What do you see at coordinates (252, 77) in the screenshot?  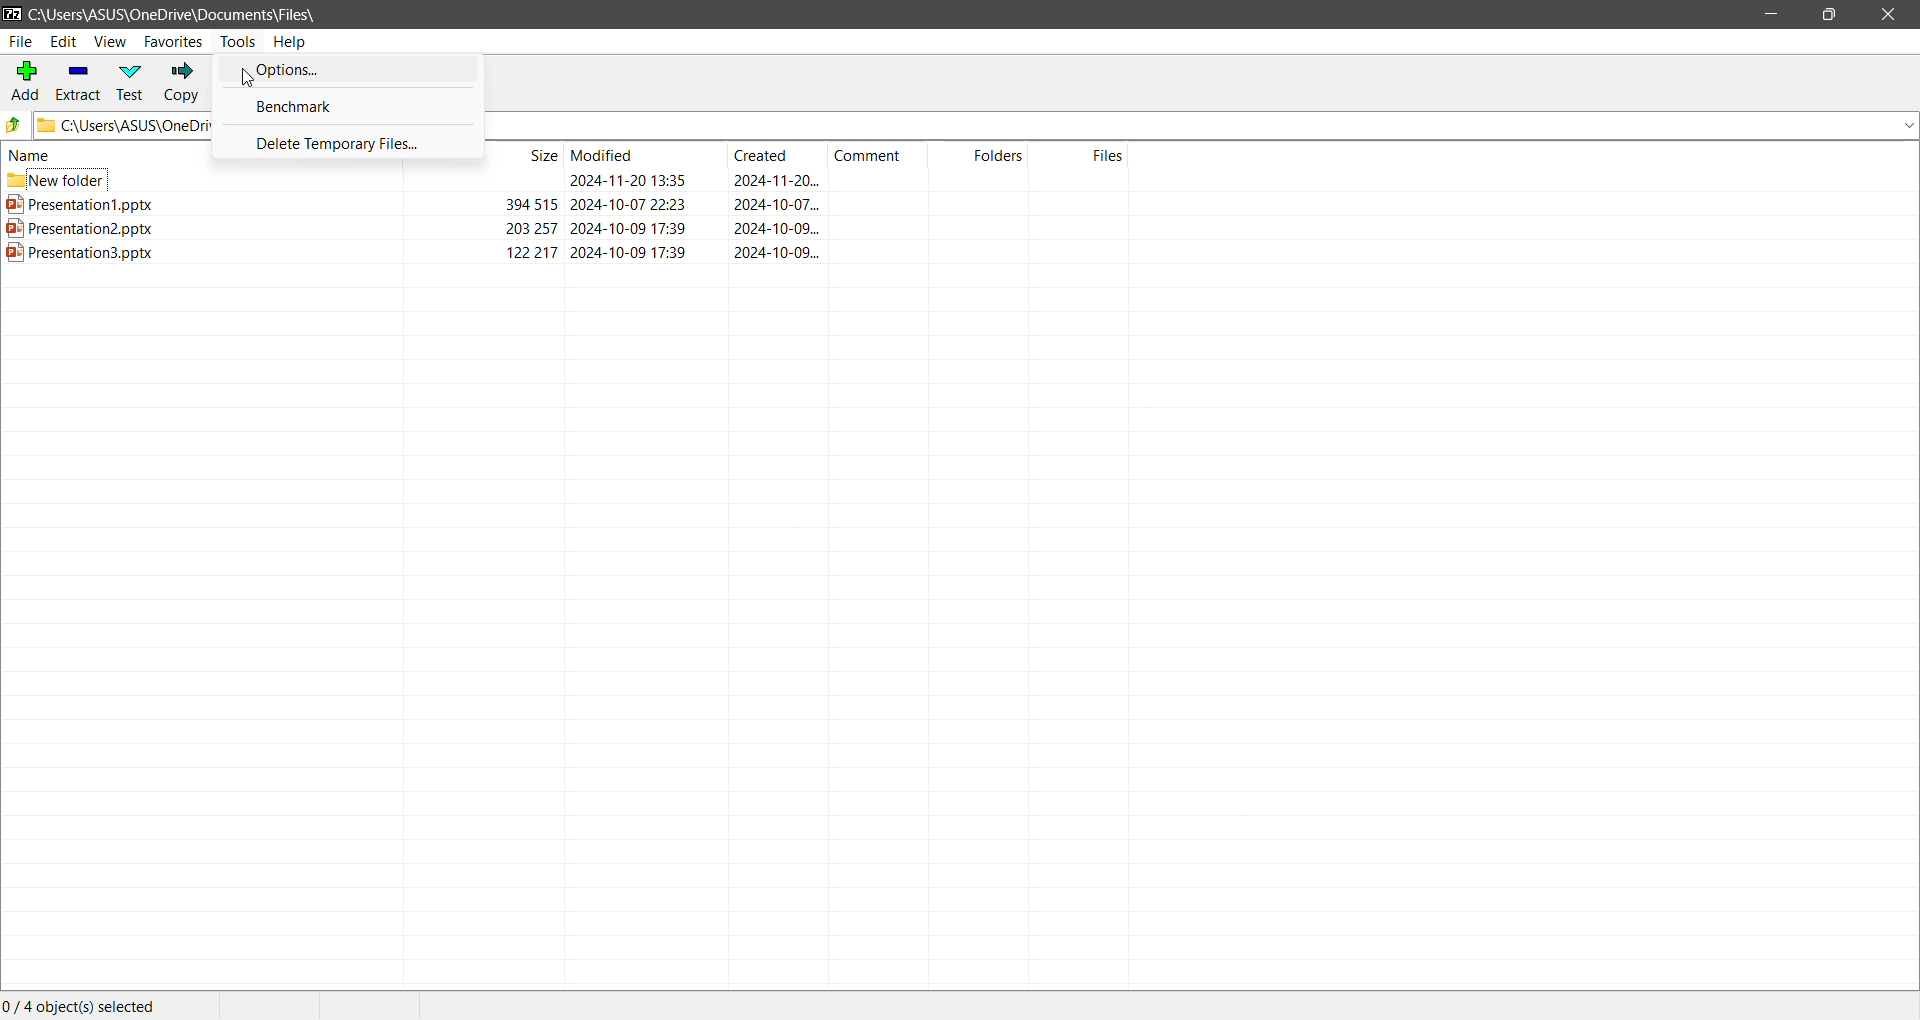 I see `cursor` at bounding box center [252, 77].